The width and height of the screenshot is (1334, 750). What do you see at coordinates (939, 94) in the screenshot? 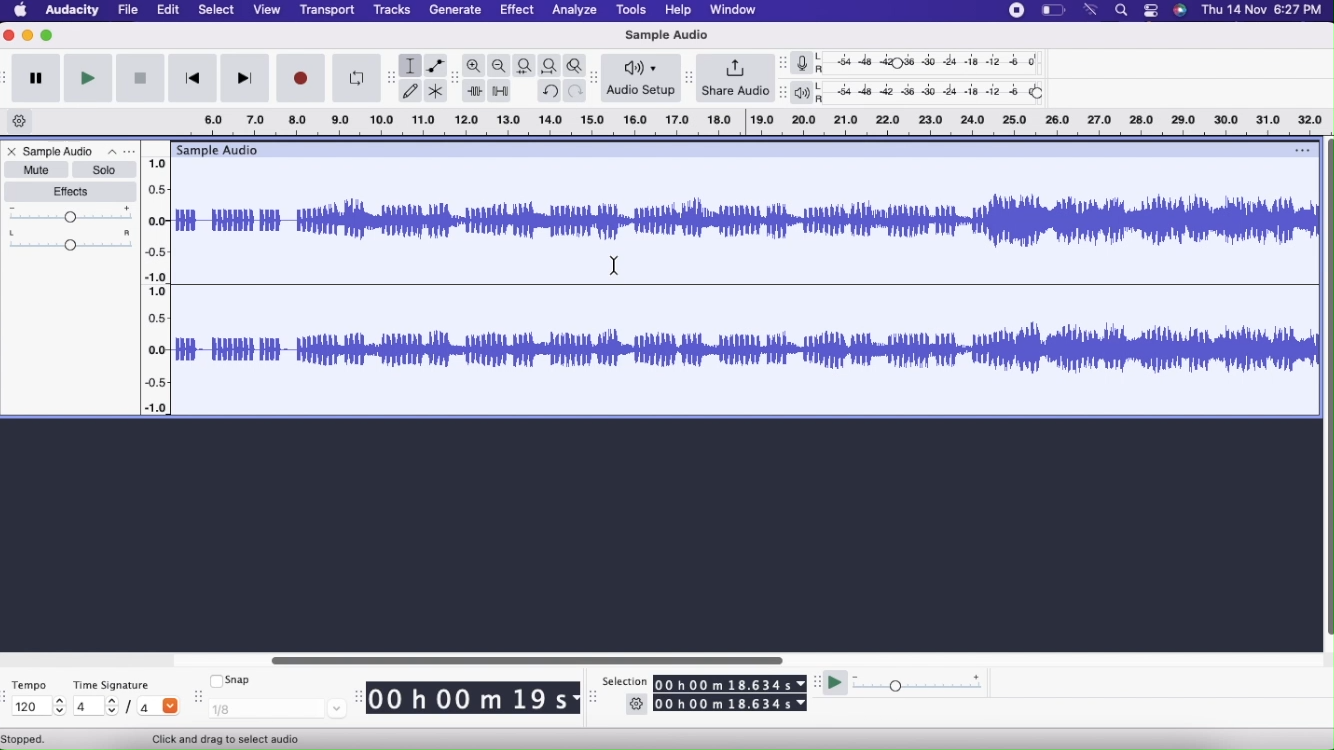
I see `Playback level` at bounding box center [939, 94].